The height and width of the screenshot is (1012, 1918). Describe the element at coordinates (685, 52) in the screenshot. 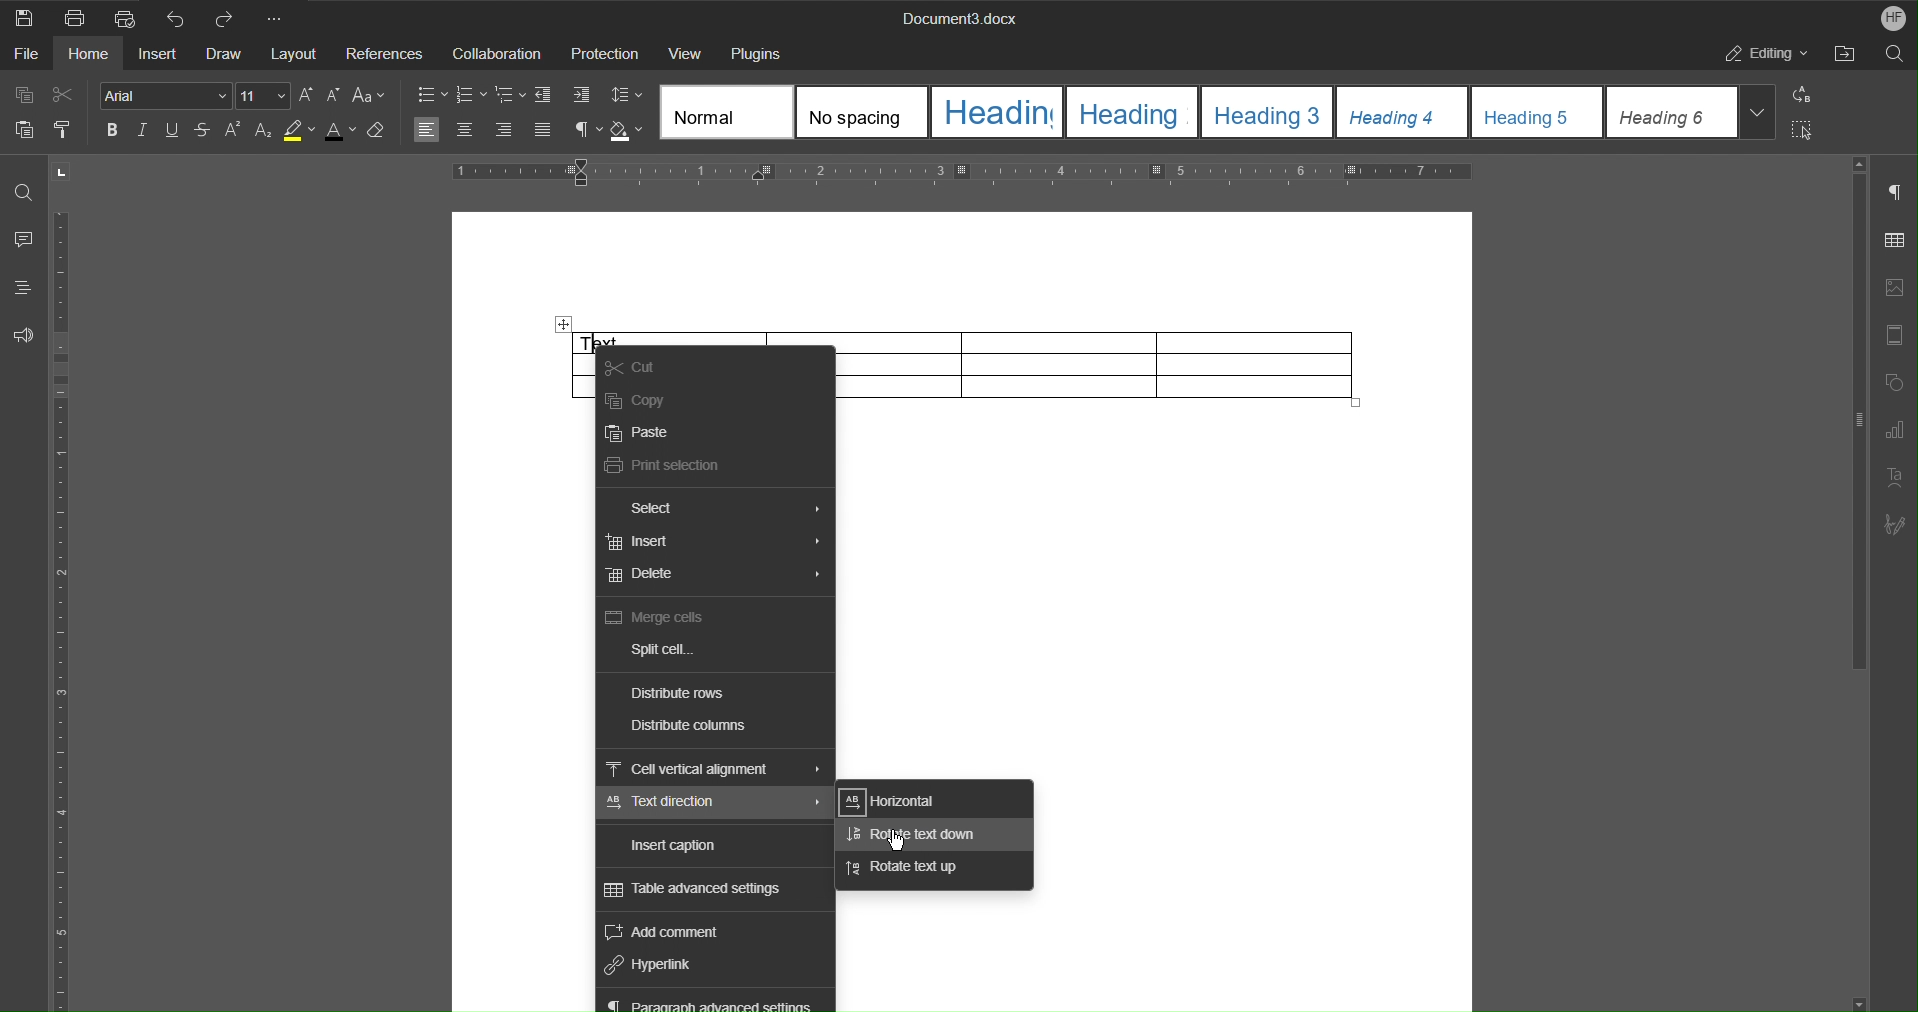

I see `View` at that location.